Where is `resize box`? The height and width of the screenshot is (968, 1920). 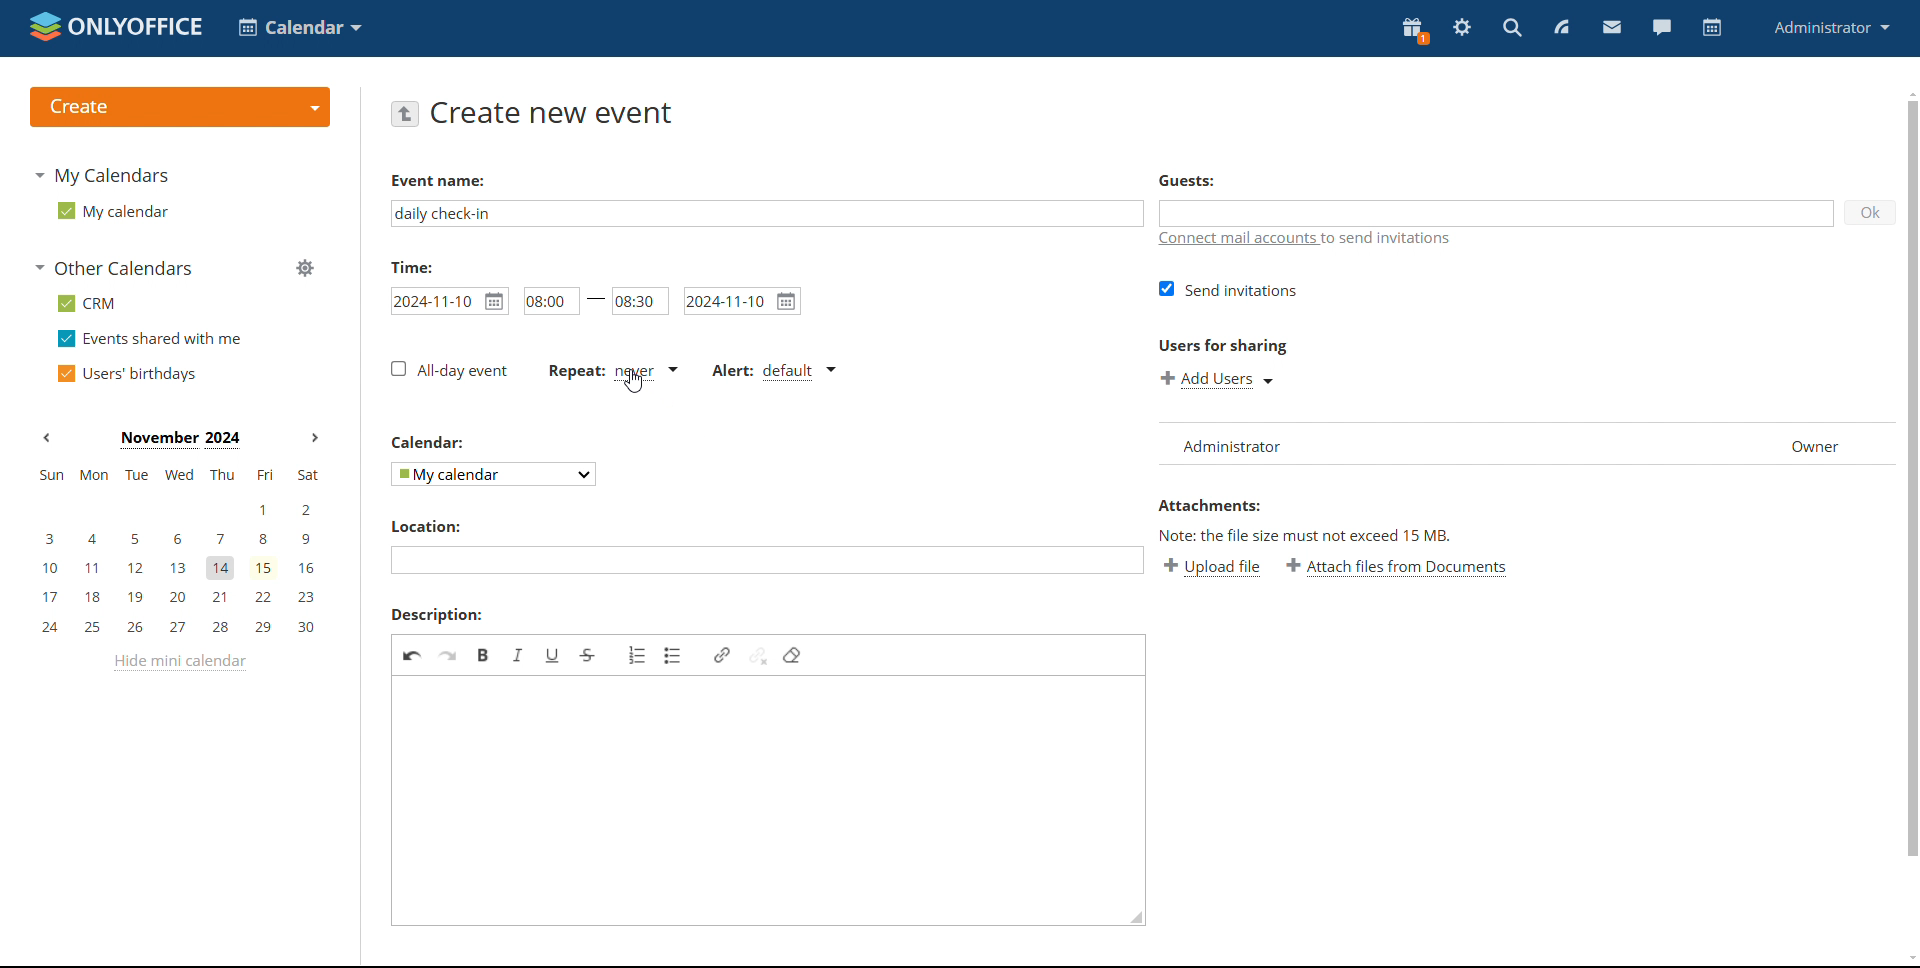
resize box is located at coordinates (1137, 918).